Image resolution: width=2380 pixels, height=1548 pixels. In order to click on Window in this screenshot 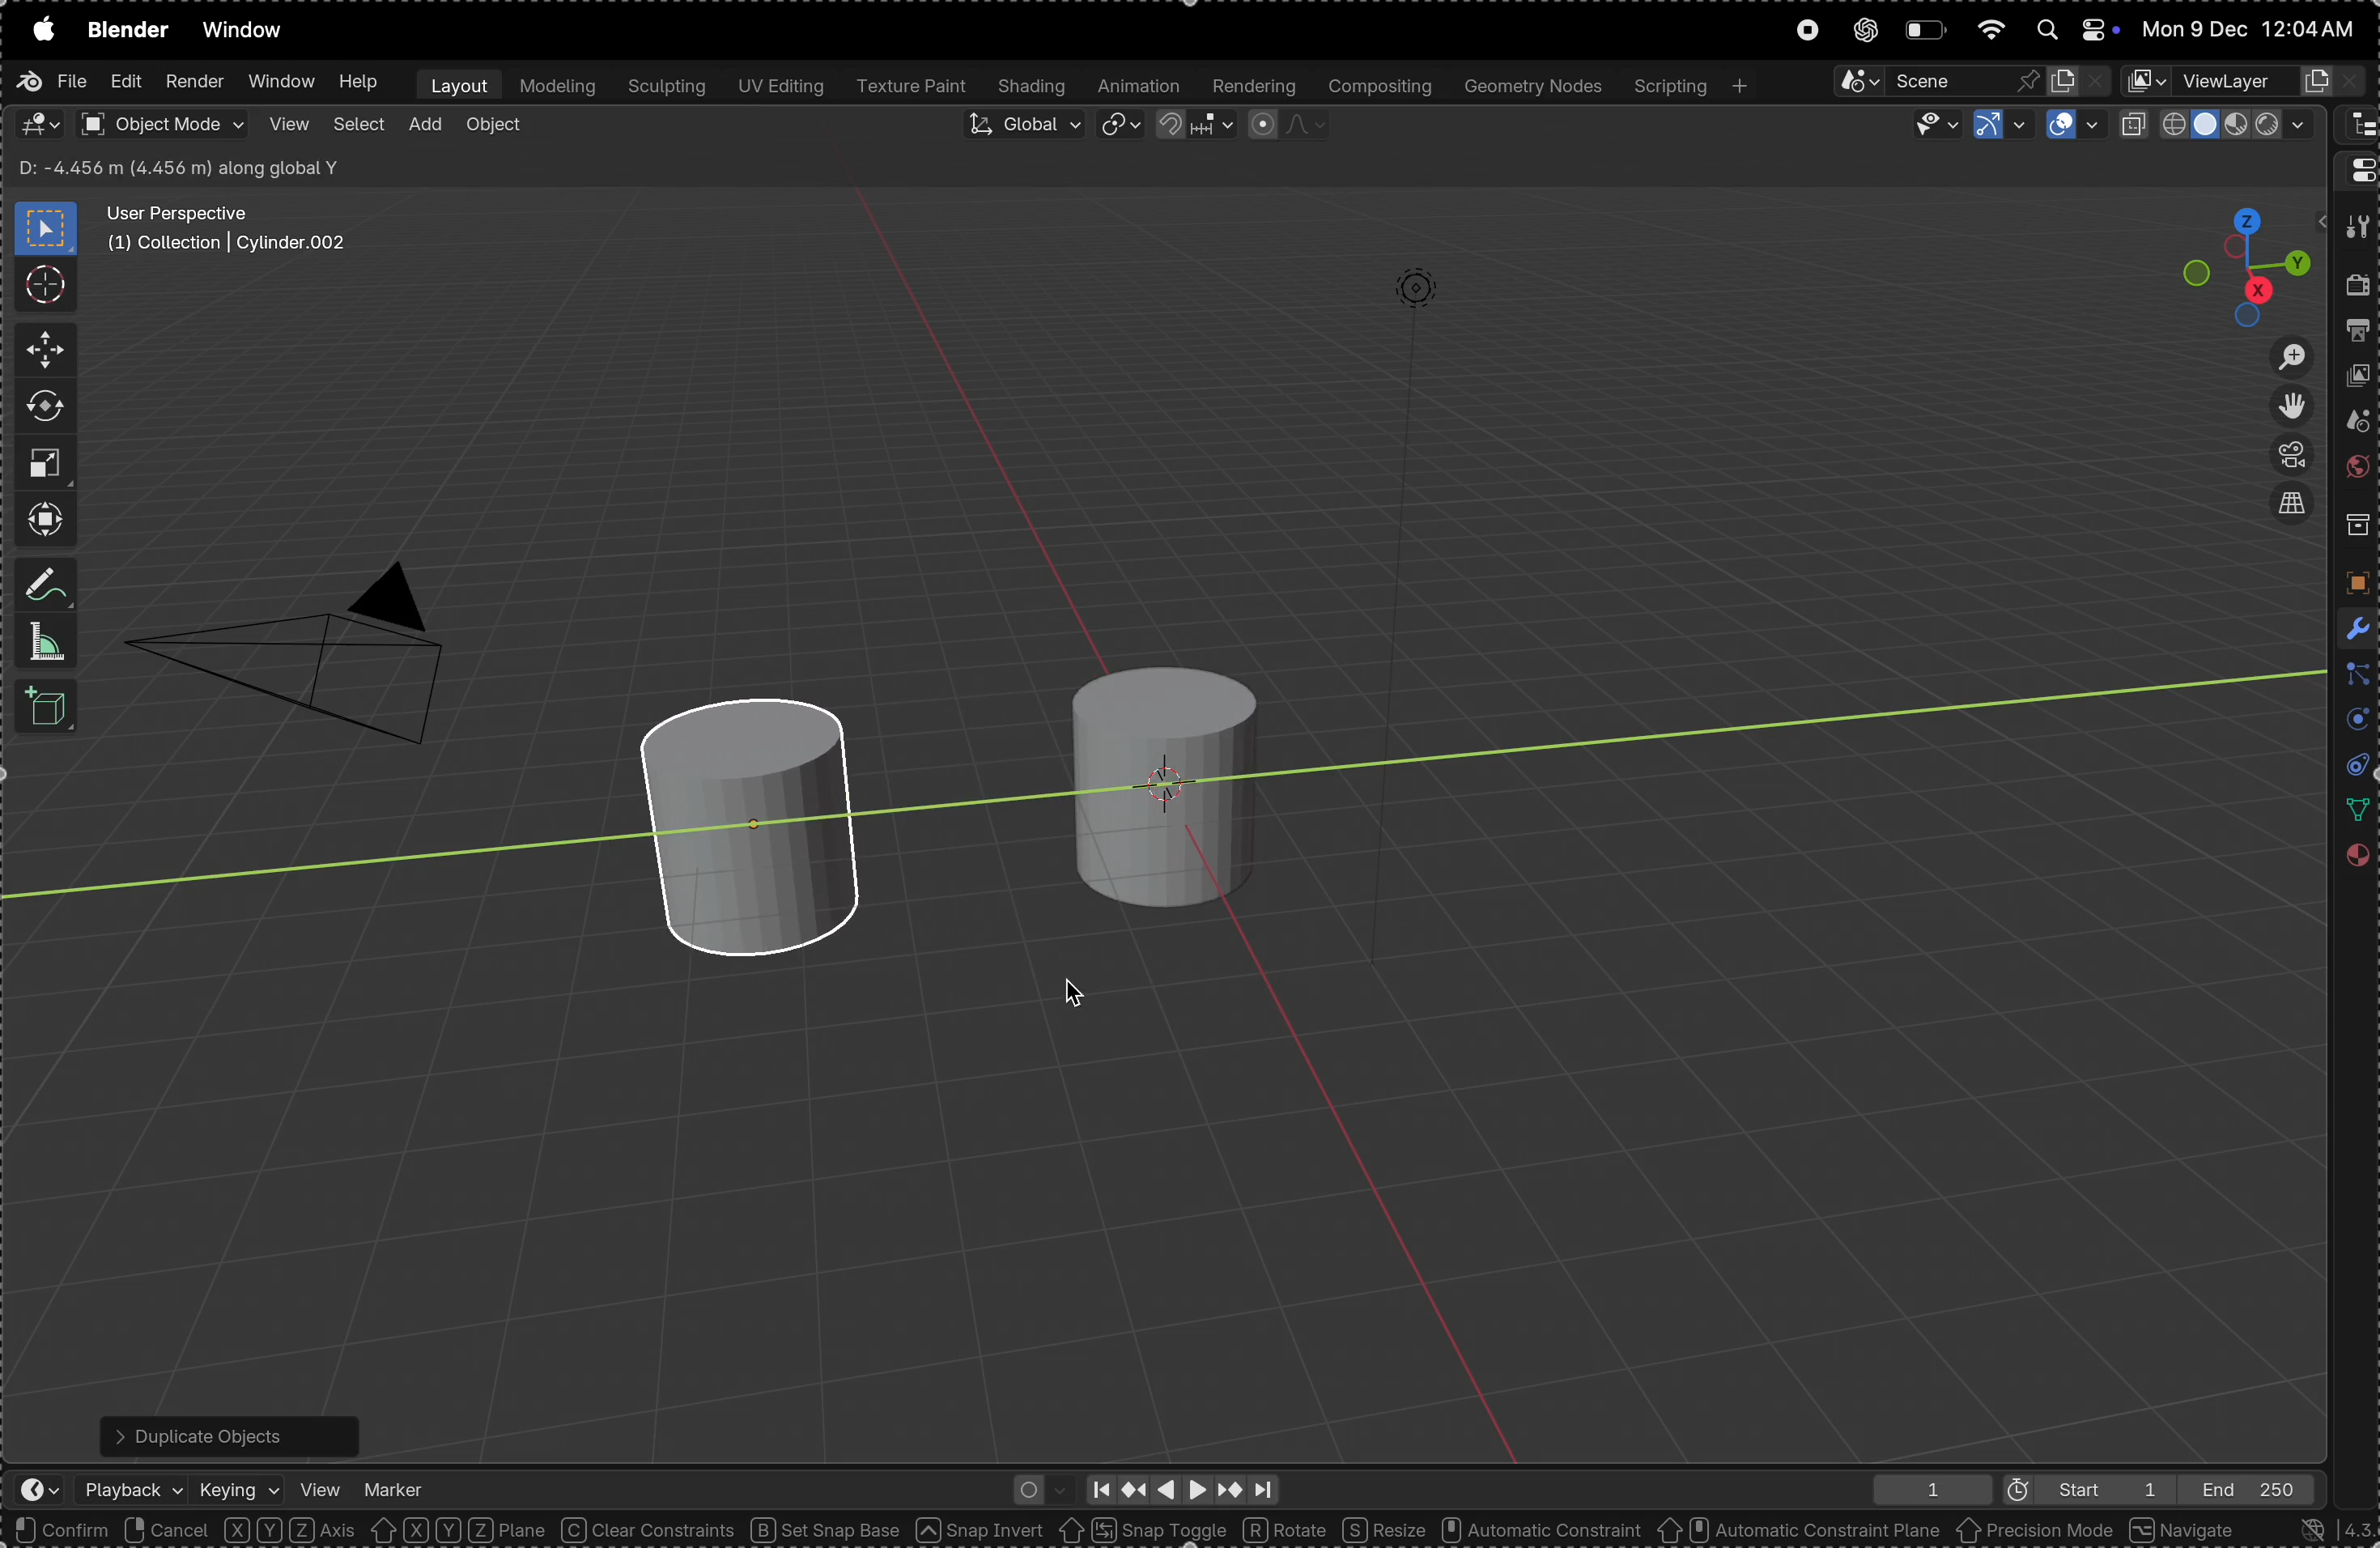, I will do `click(279, 83)`.